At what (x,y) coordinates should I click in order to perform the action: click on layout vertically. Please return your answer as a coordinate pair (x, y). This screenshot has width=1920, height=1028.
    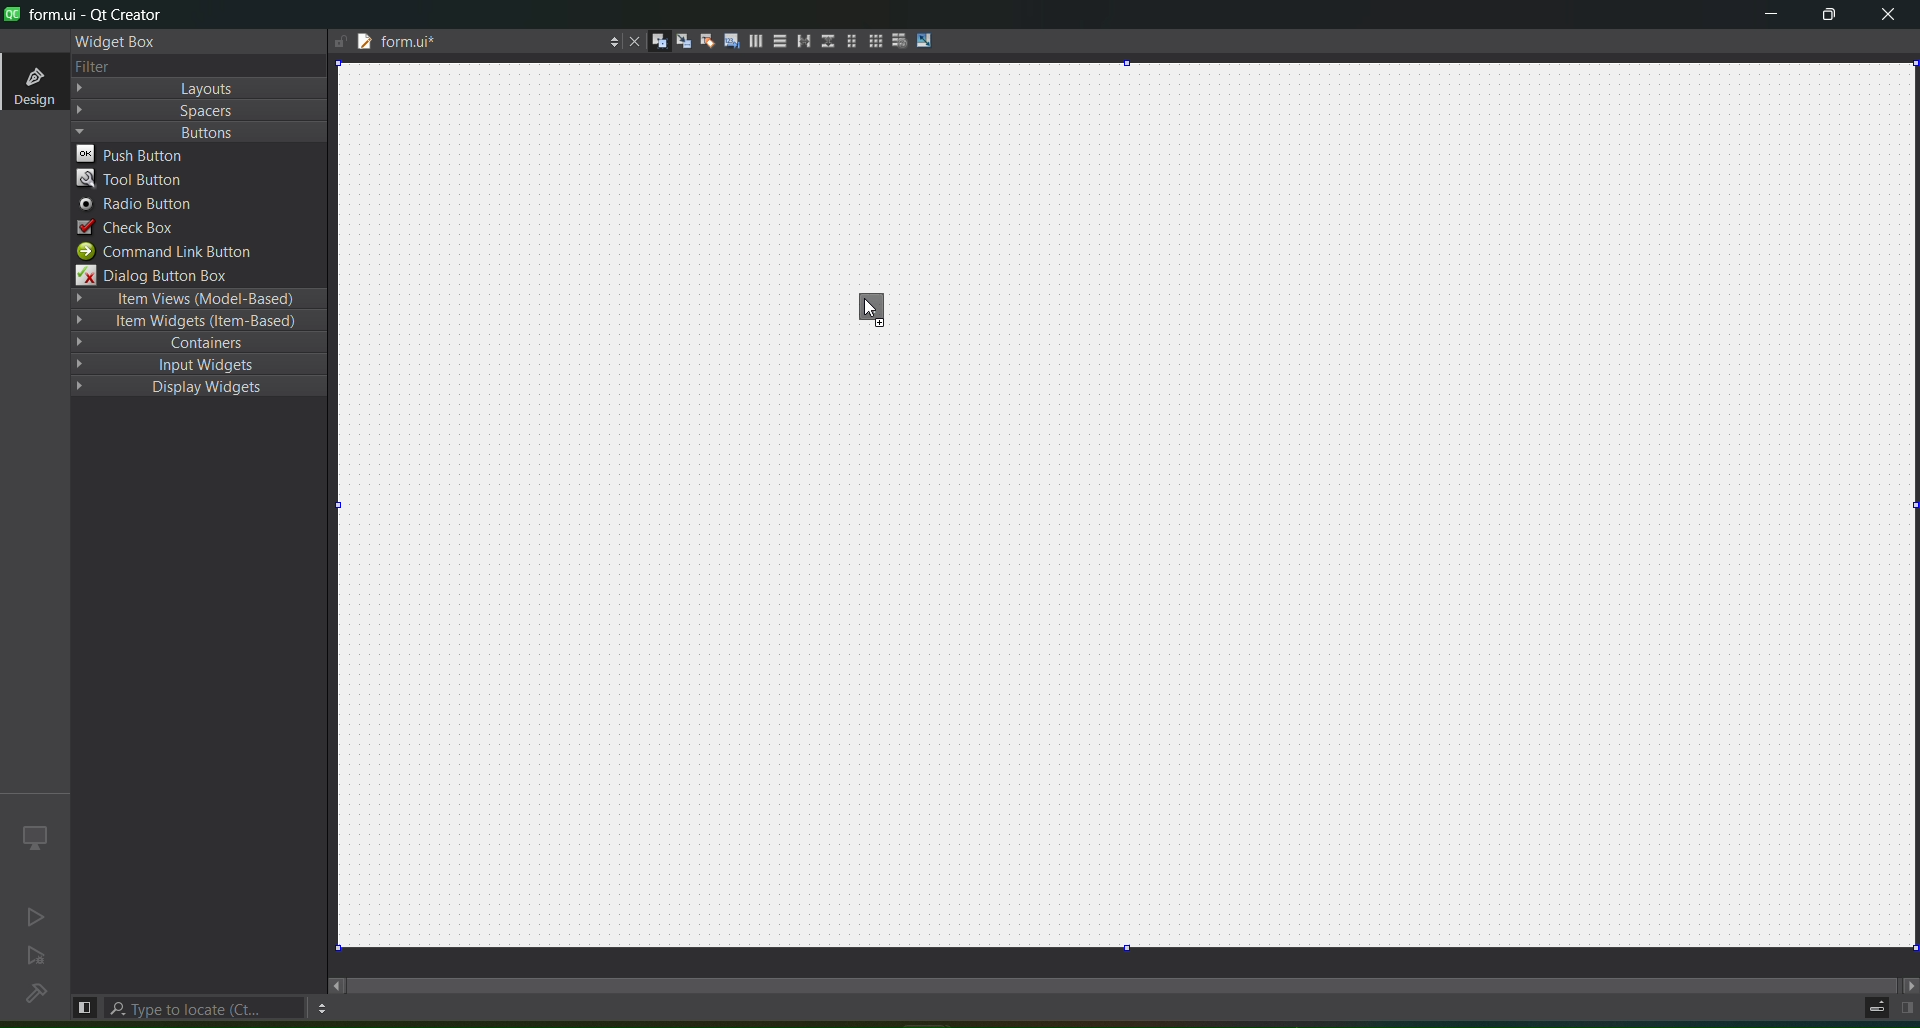
    Looking at the image, I should click on (777, 43).